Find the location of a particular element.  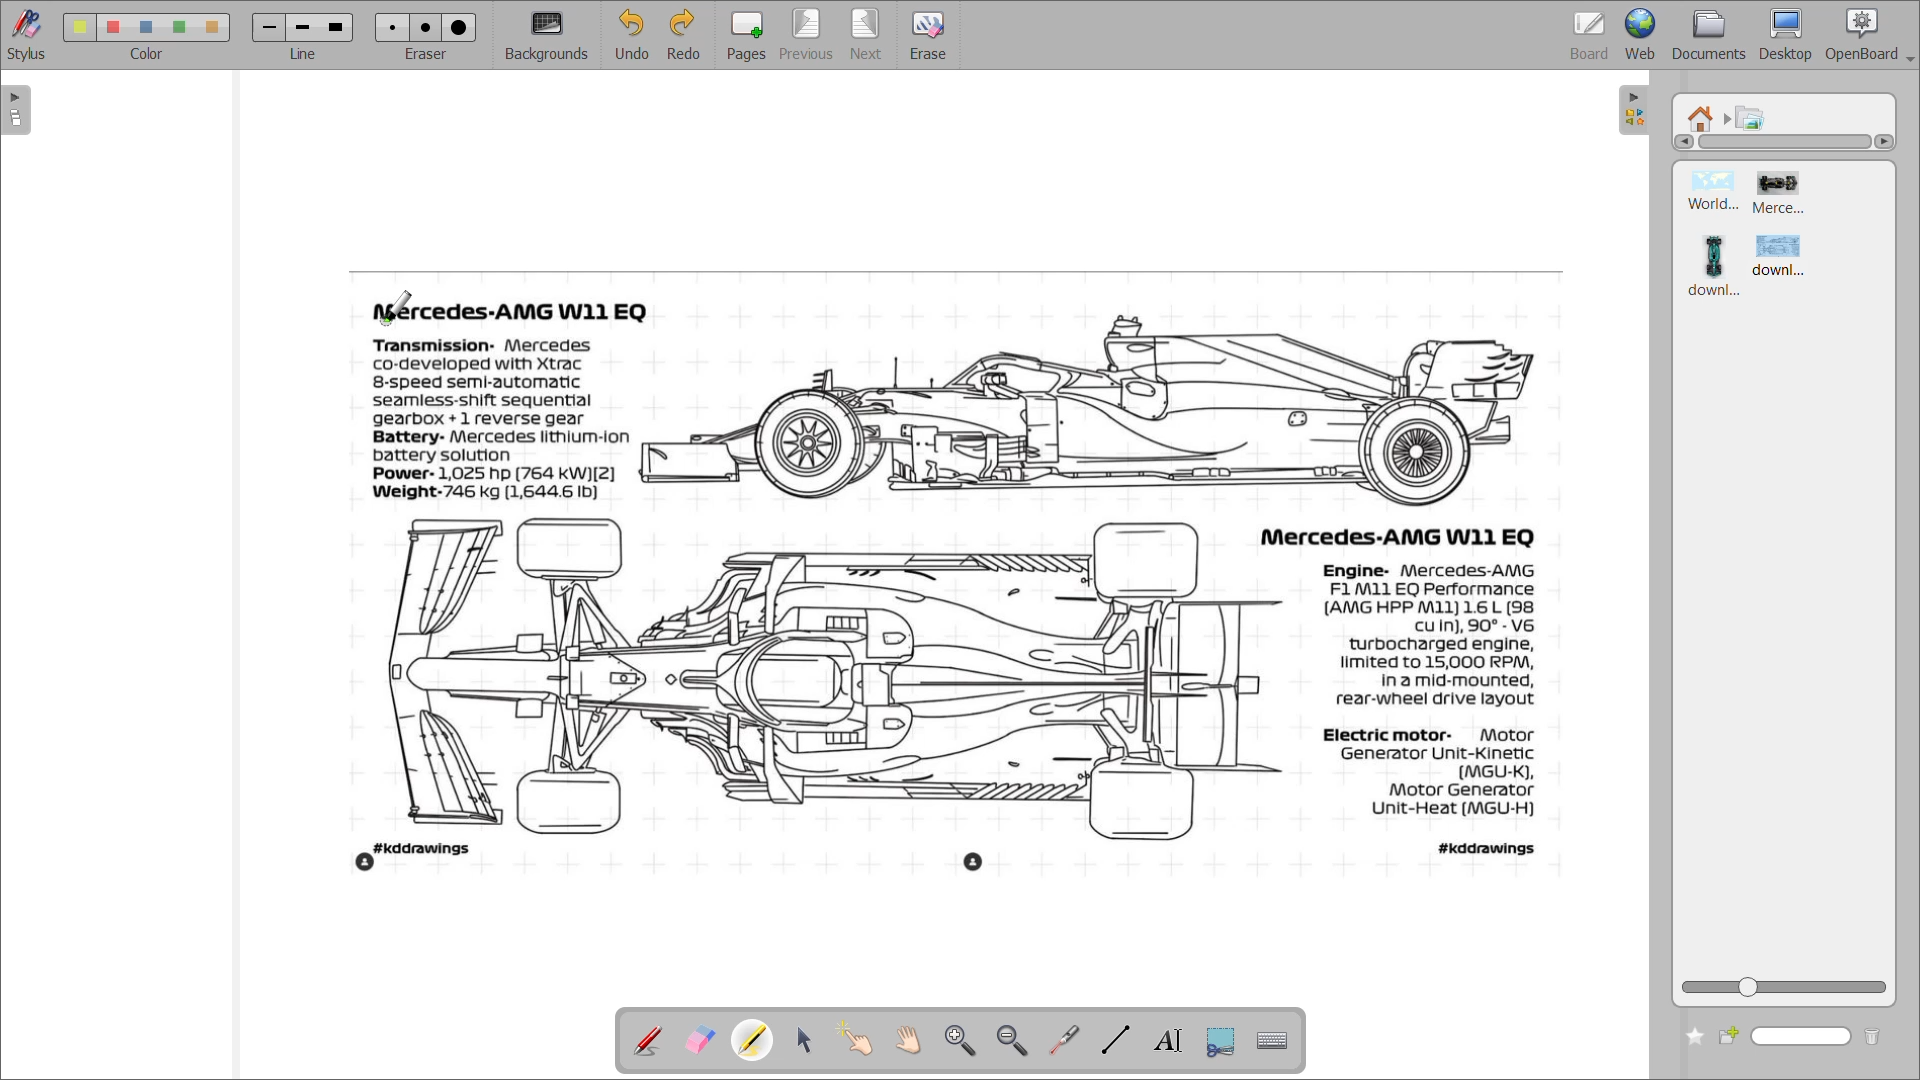

image is located at coordinates (959, 570).